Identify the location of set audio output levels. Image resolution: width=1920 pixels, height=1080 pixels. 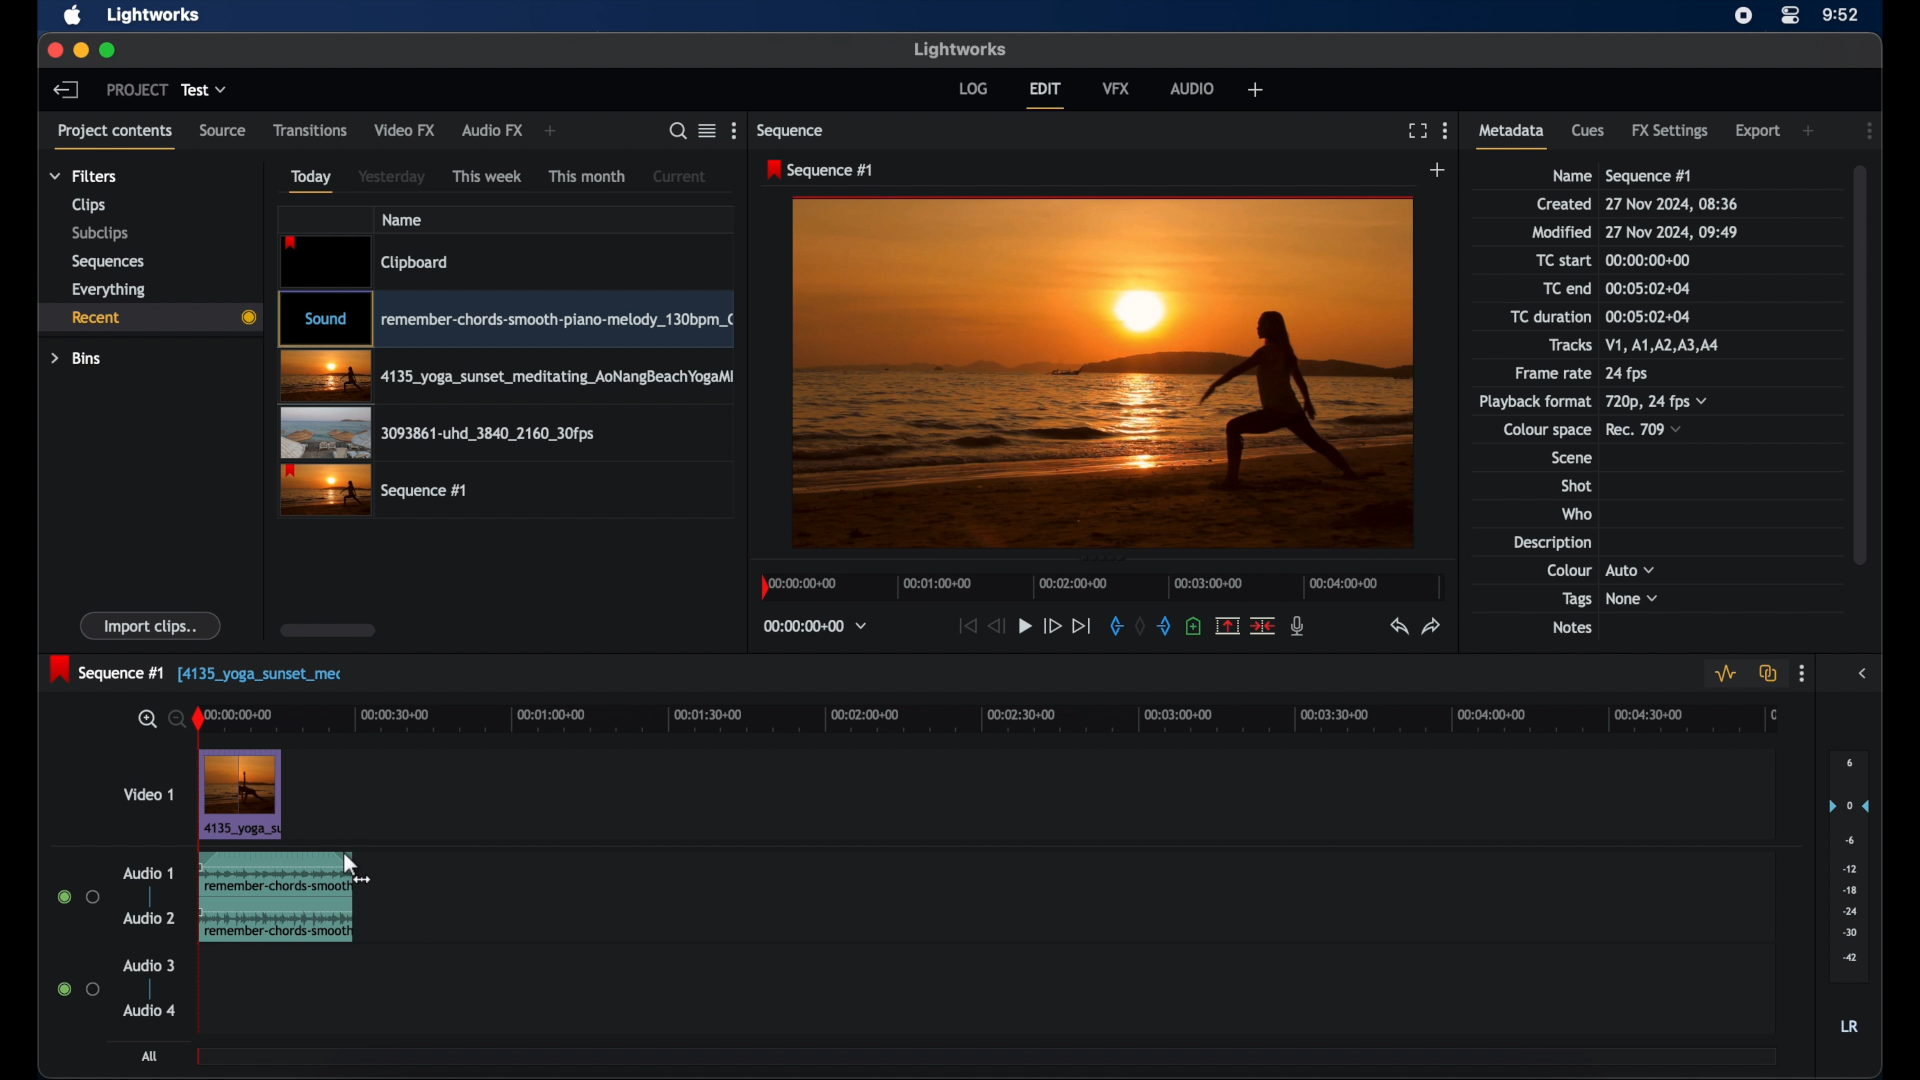
(1848, 866).